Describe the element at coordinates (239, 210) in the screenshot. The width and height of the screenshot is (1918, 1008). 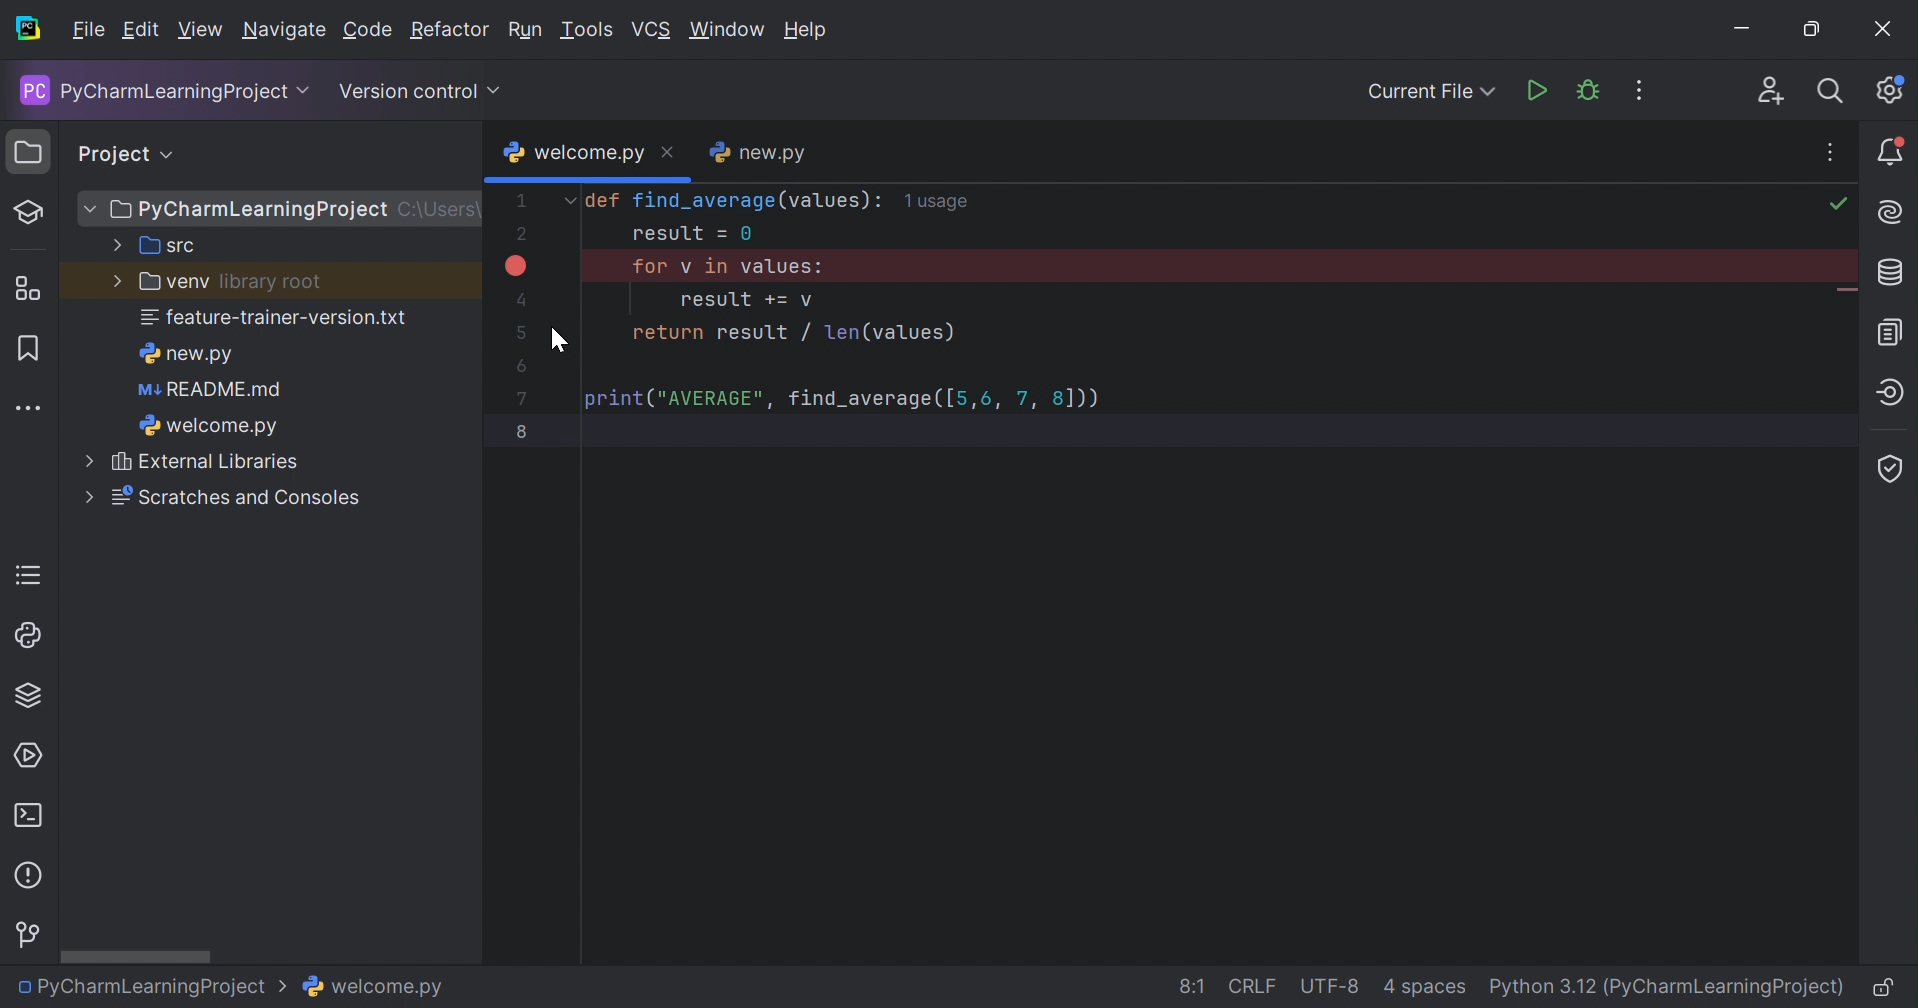
I see `PyCharmLearningProject` at that location.